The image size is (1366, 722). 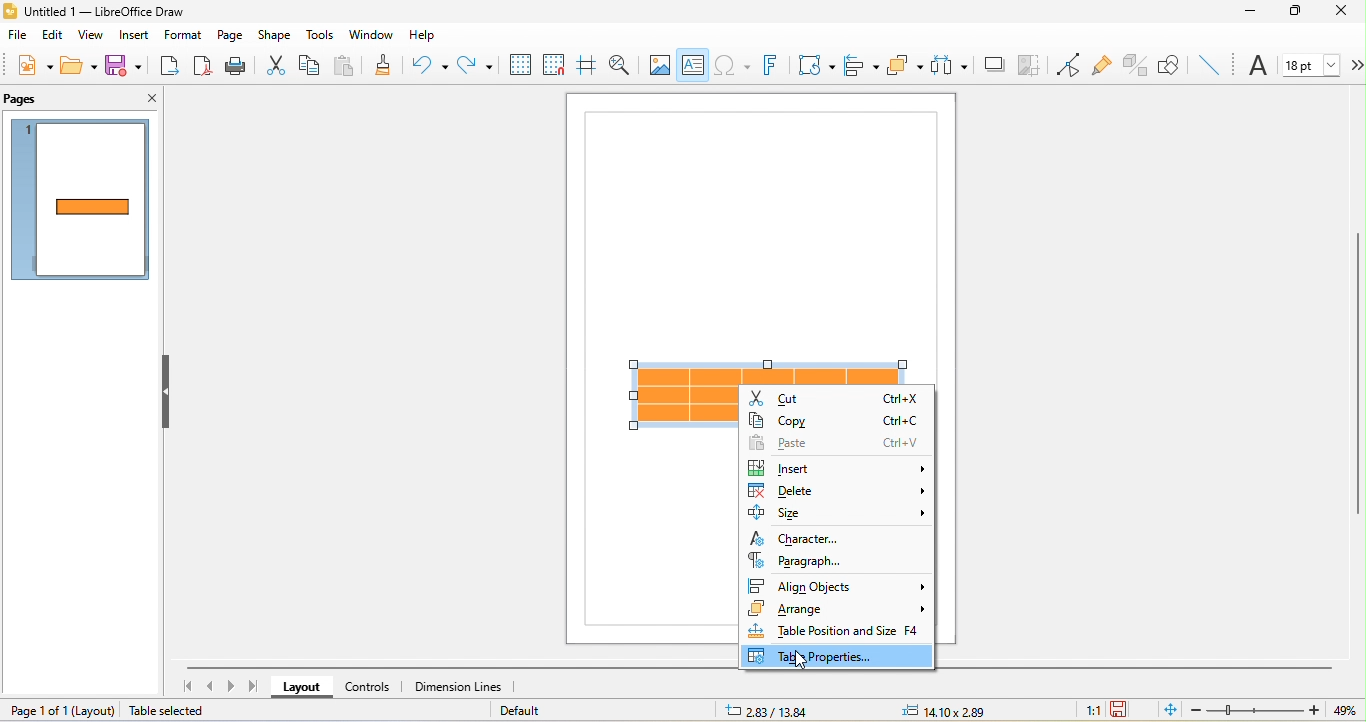 What do you see at coordinates (234, 686) in the screenshot?
I see `next page` at bounding box center [234, 686].